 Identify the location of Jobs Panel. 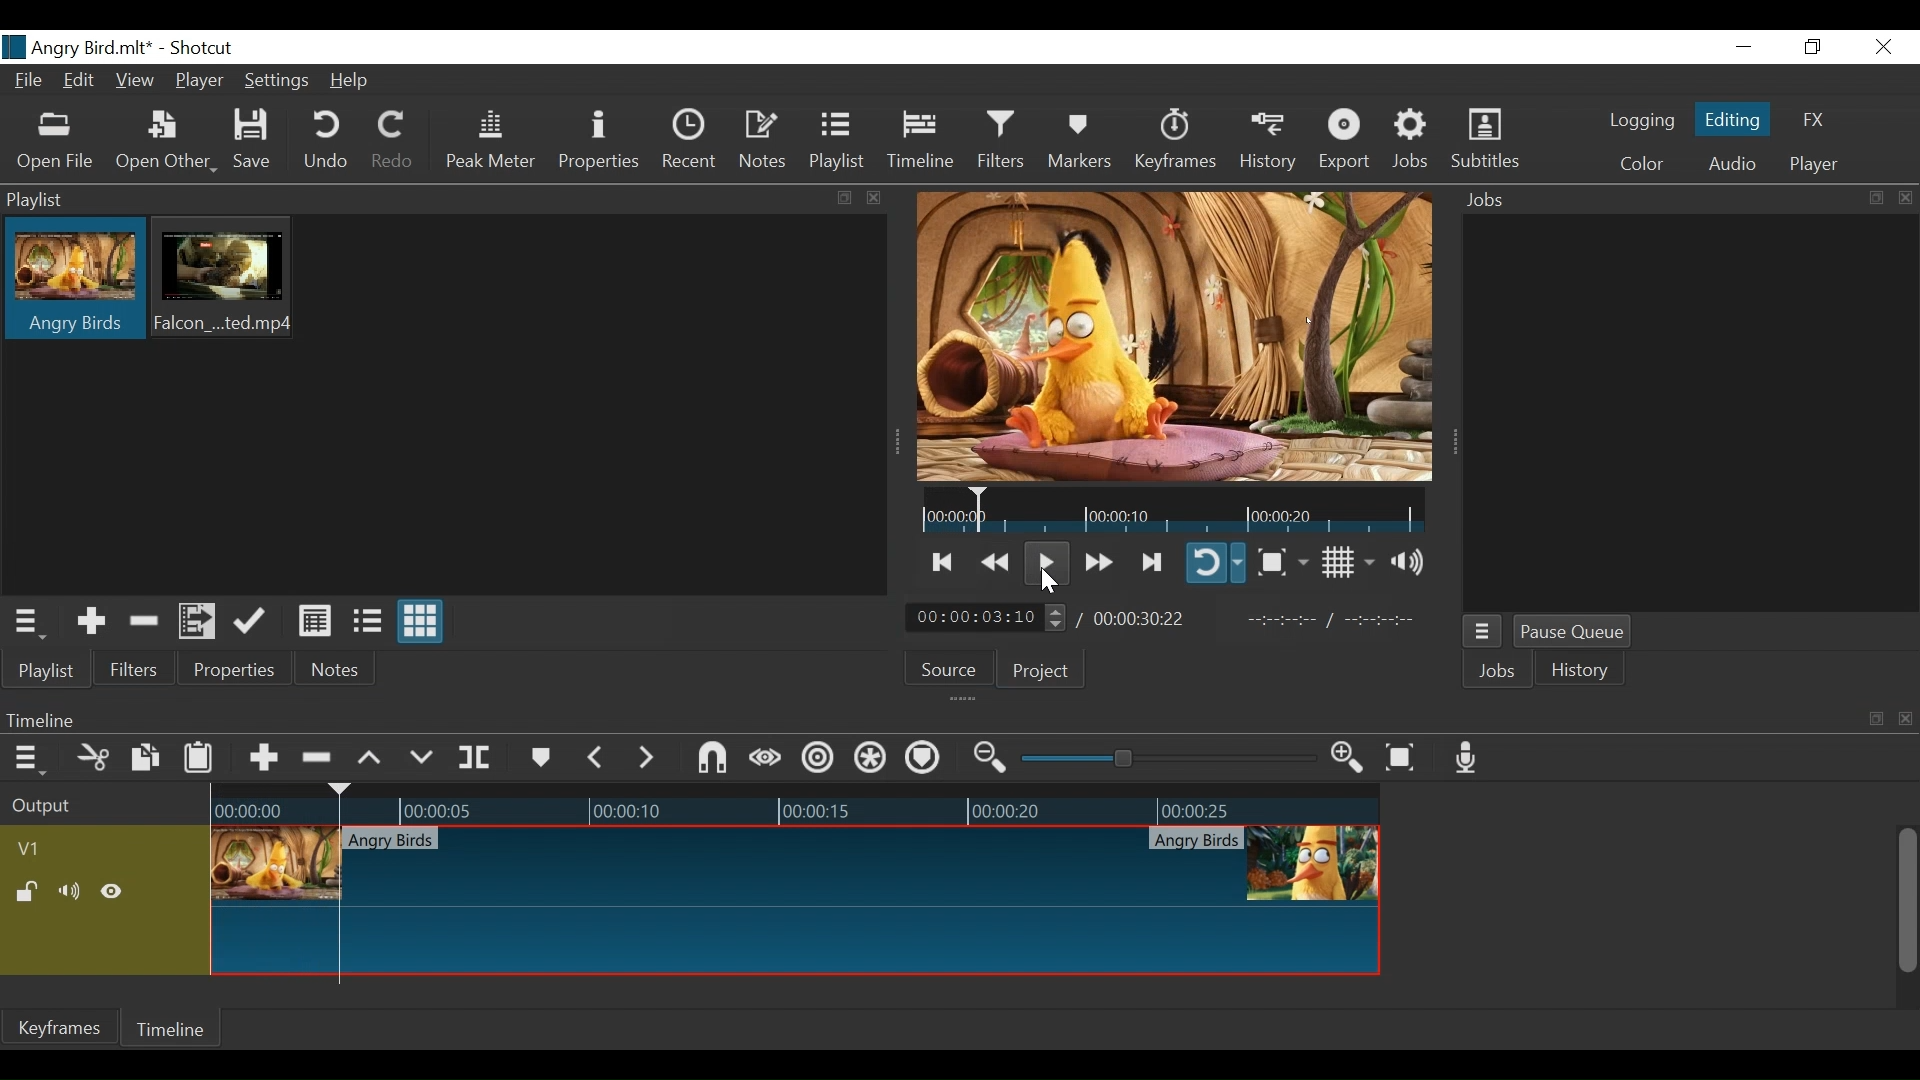
(1689, 413).